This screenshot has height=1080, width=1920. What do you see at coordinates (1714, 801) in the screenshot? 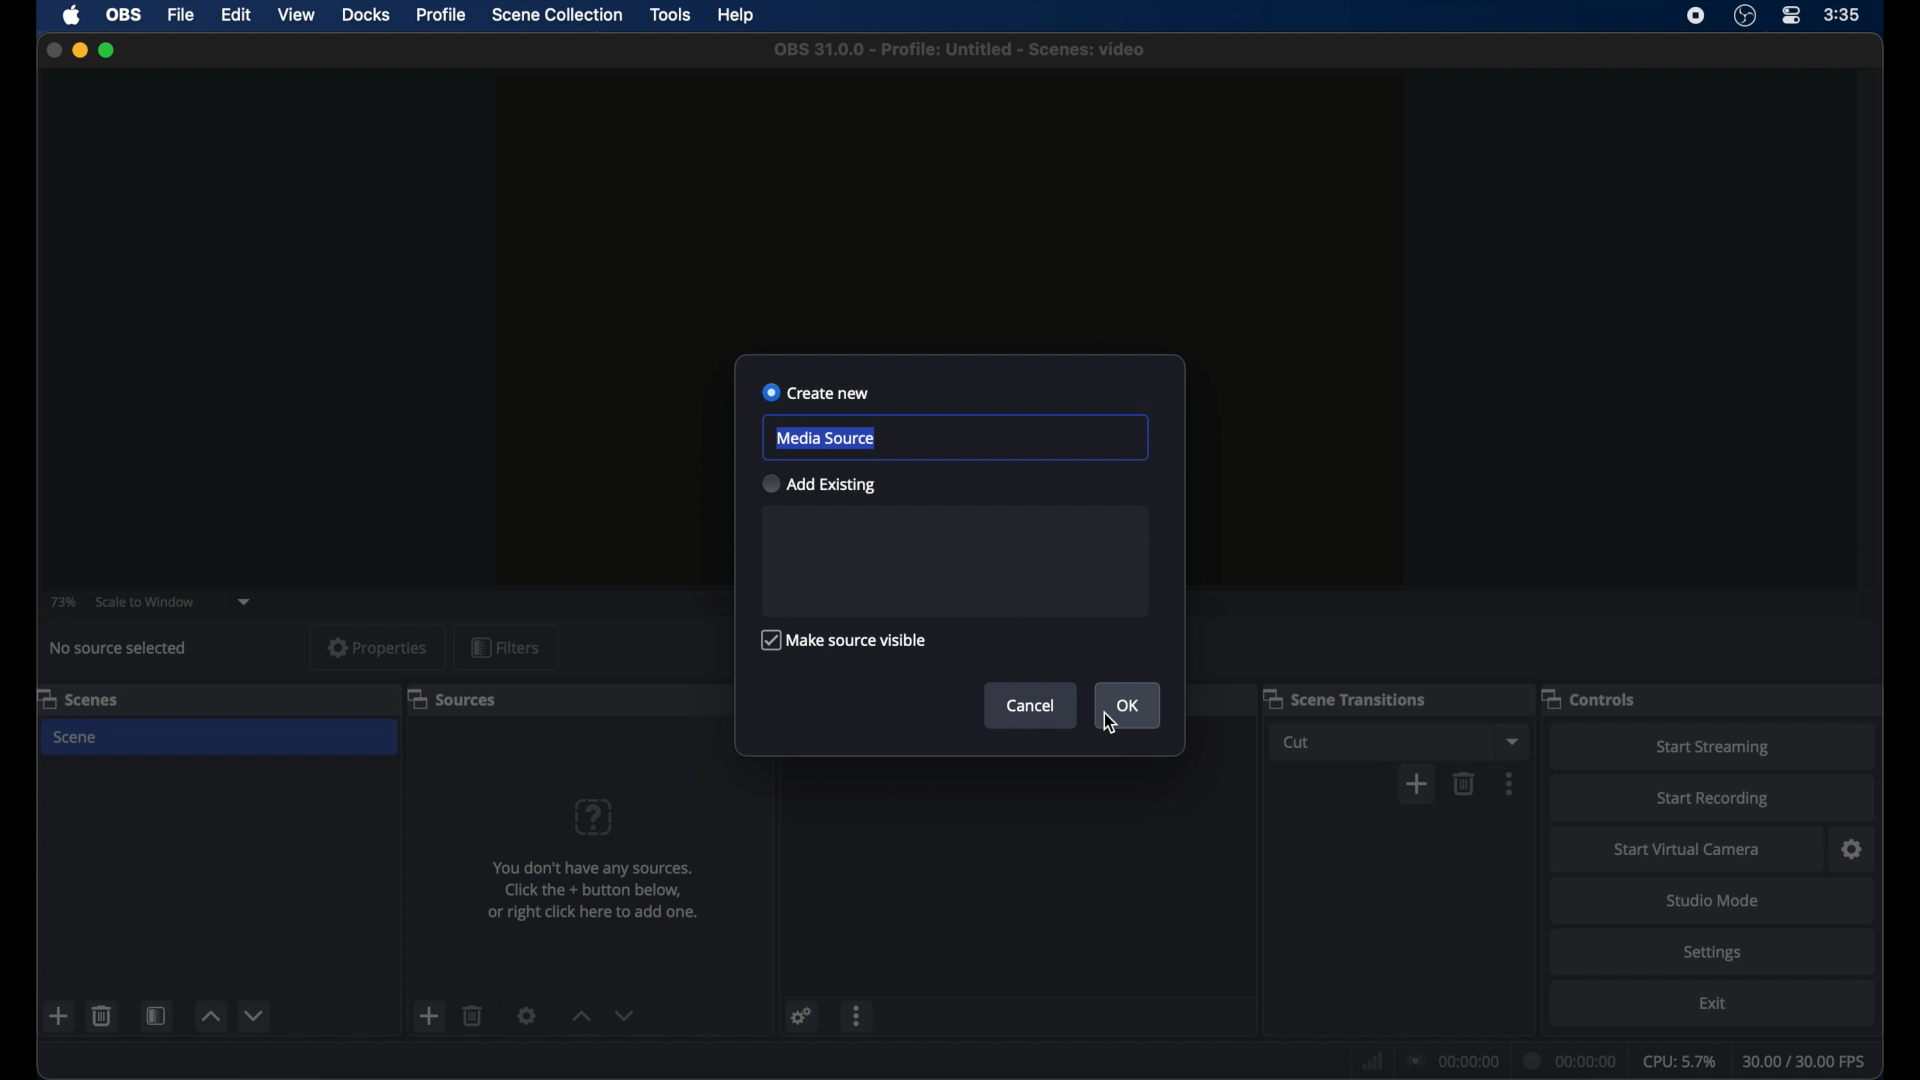
I see `start recording` at bounding box center [1714, 801].